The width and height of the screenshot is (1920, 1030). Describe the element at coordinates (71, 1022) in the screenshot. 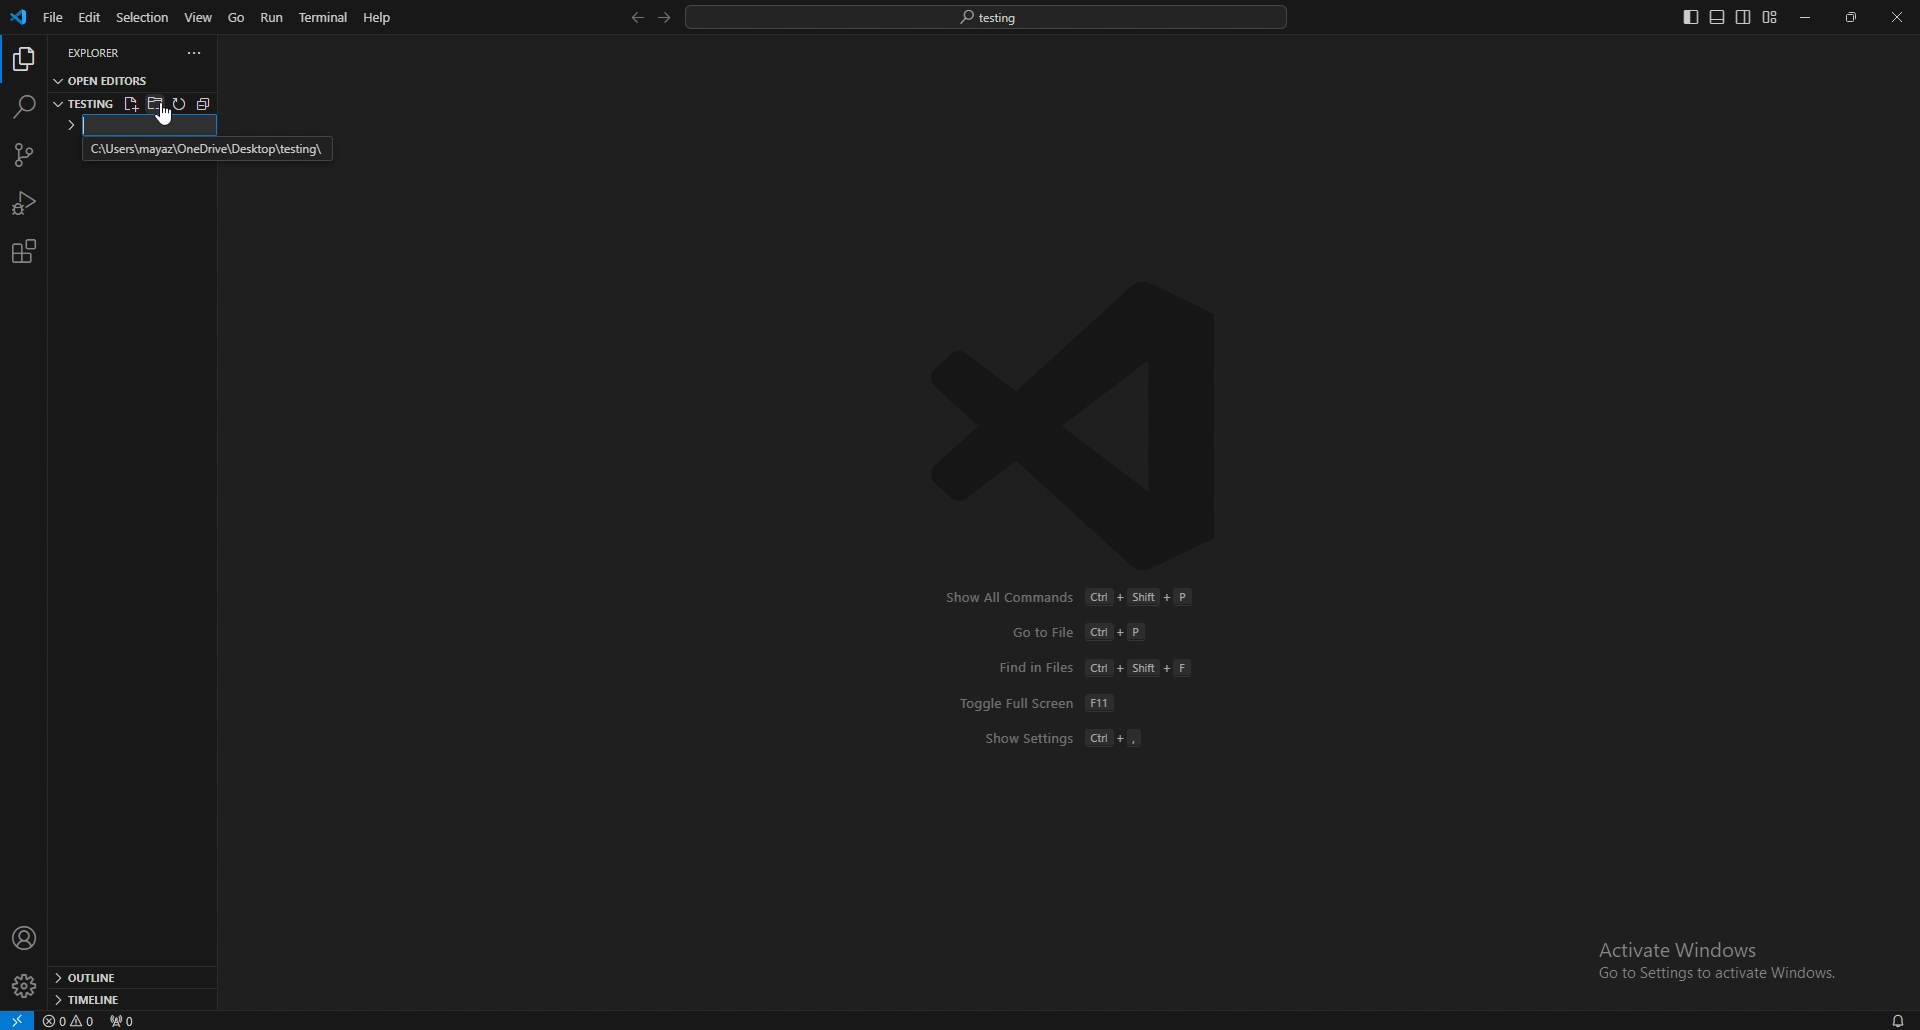

I see `errors` at that location.